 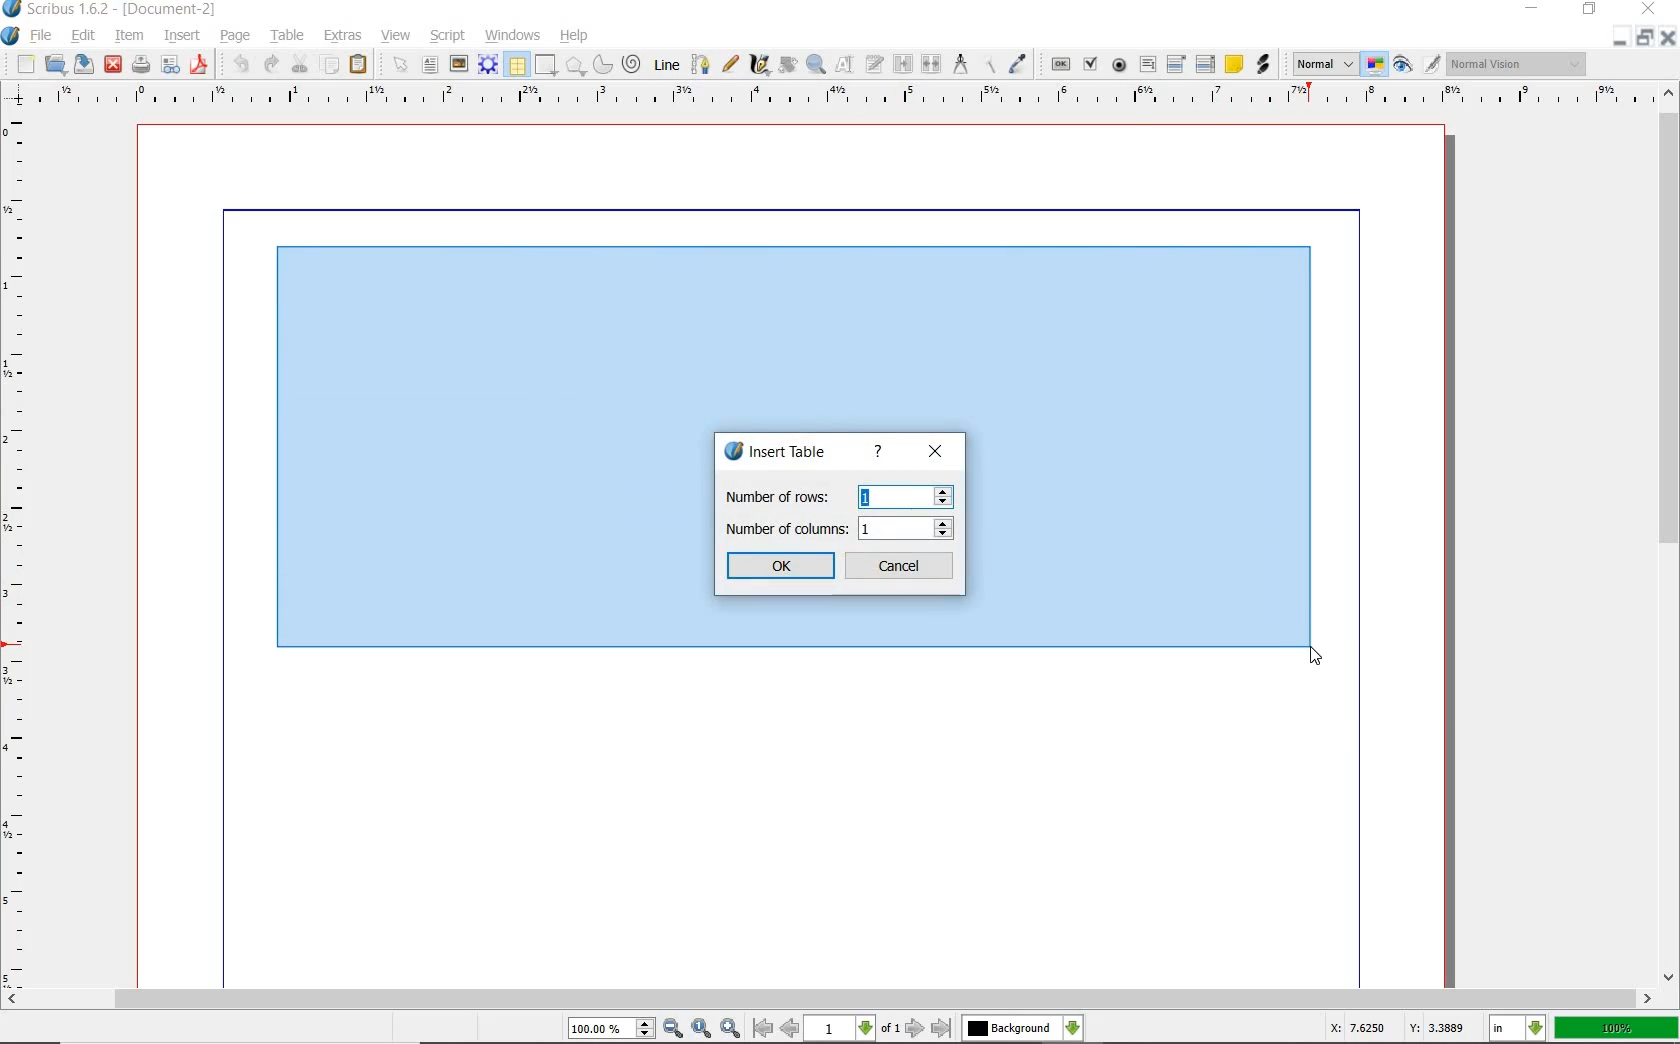 I want to click on go to previous page, so click(x=791, y=1030).